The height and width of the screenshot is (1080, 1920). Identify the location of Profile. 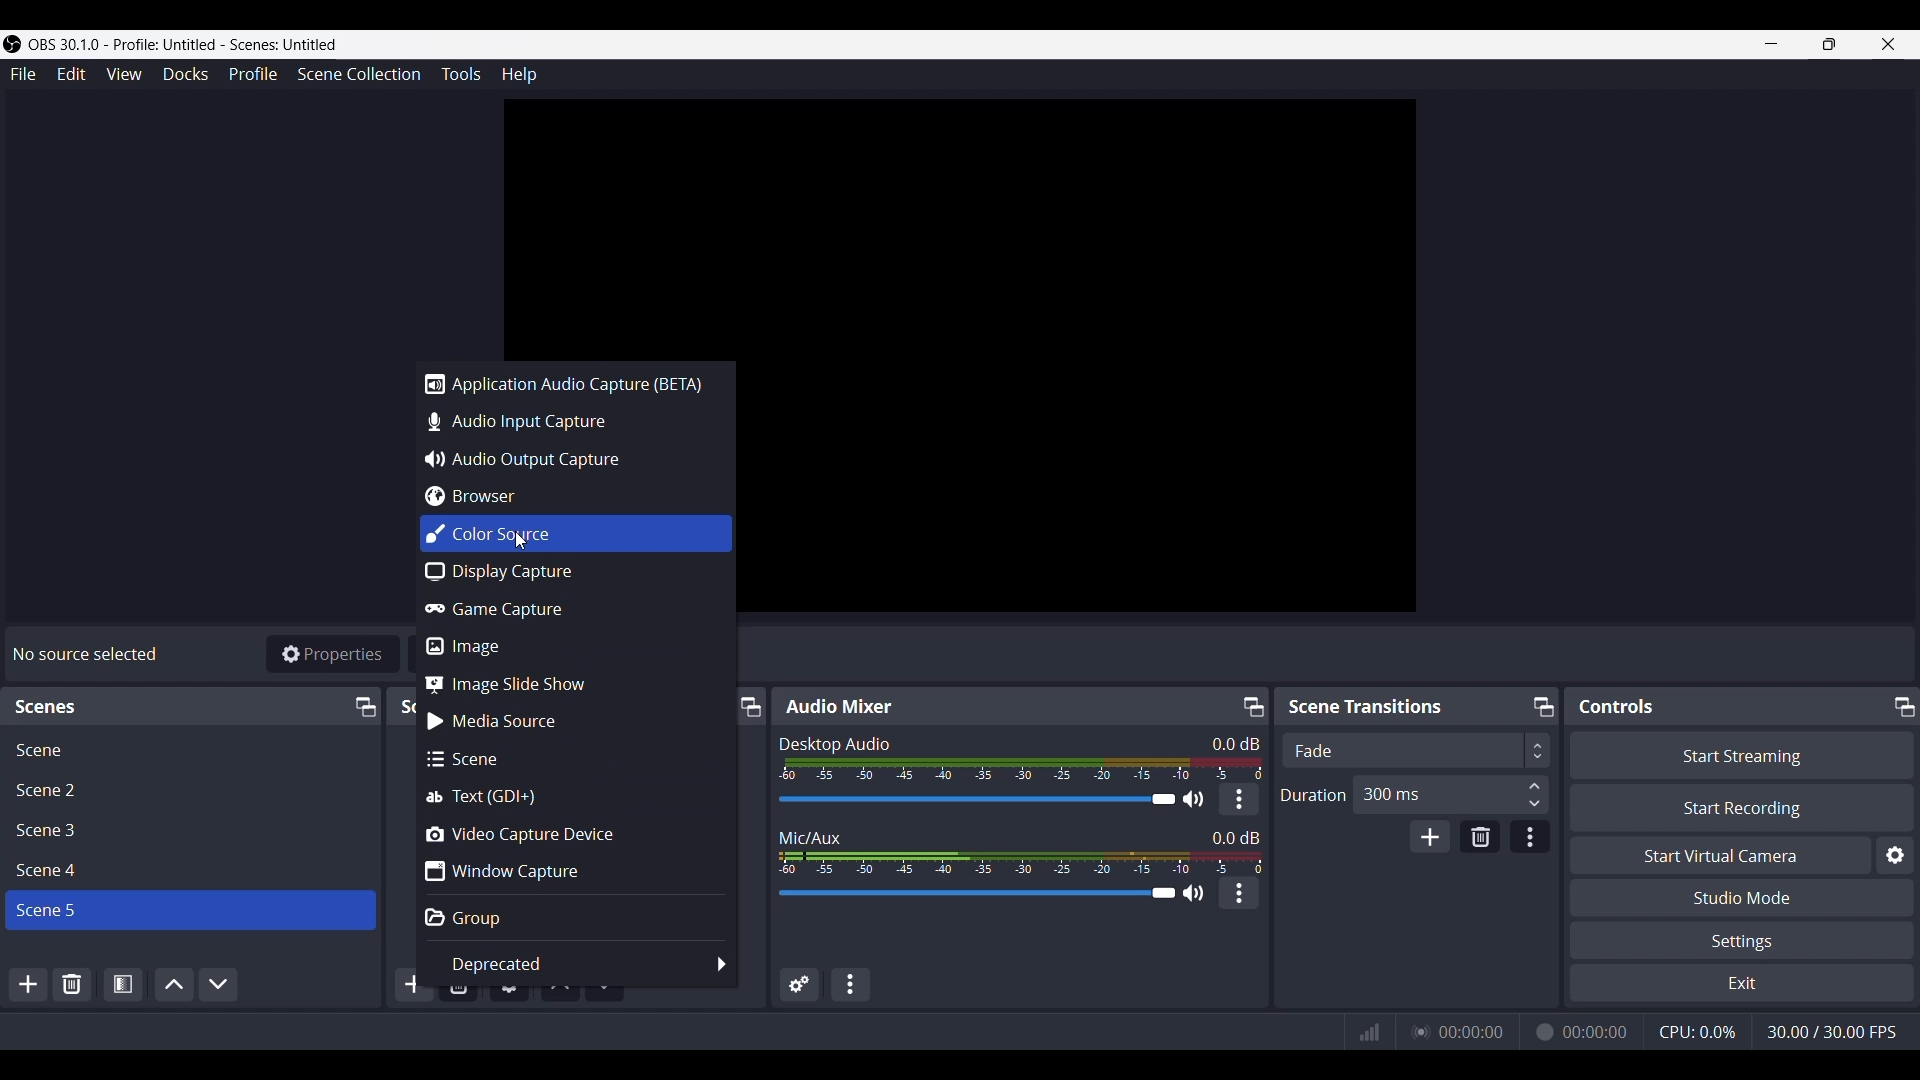
(254, 75).